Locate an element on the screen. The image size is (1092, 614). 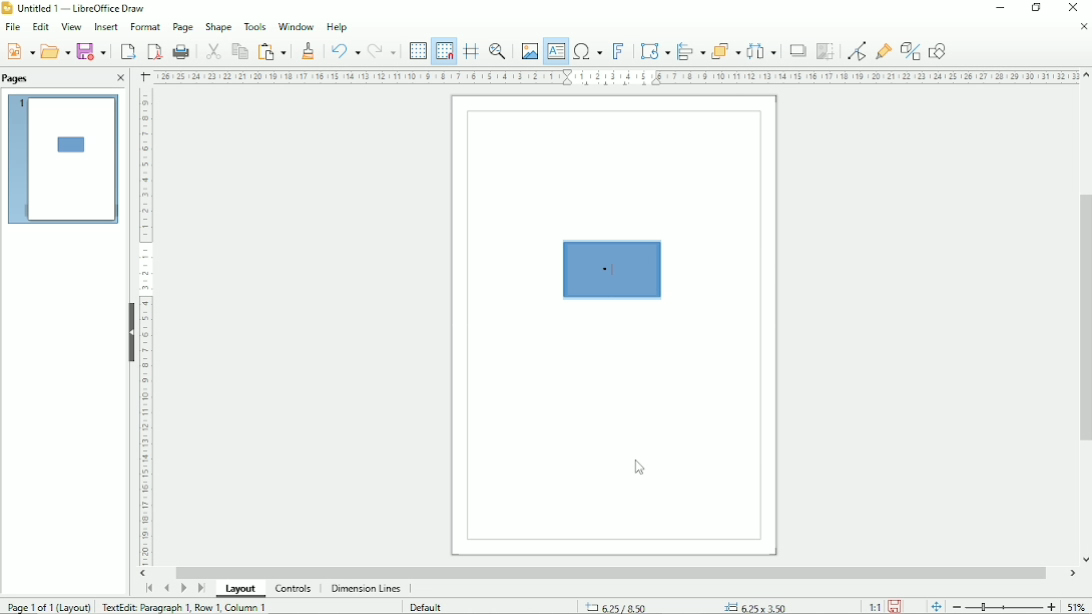
Horizontal scale is located at coordinates (145, 329).